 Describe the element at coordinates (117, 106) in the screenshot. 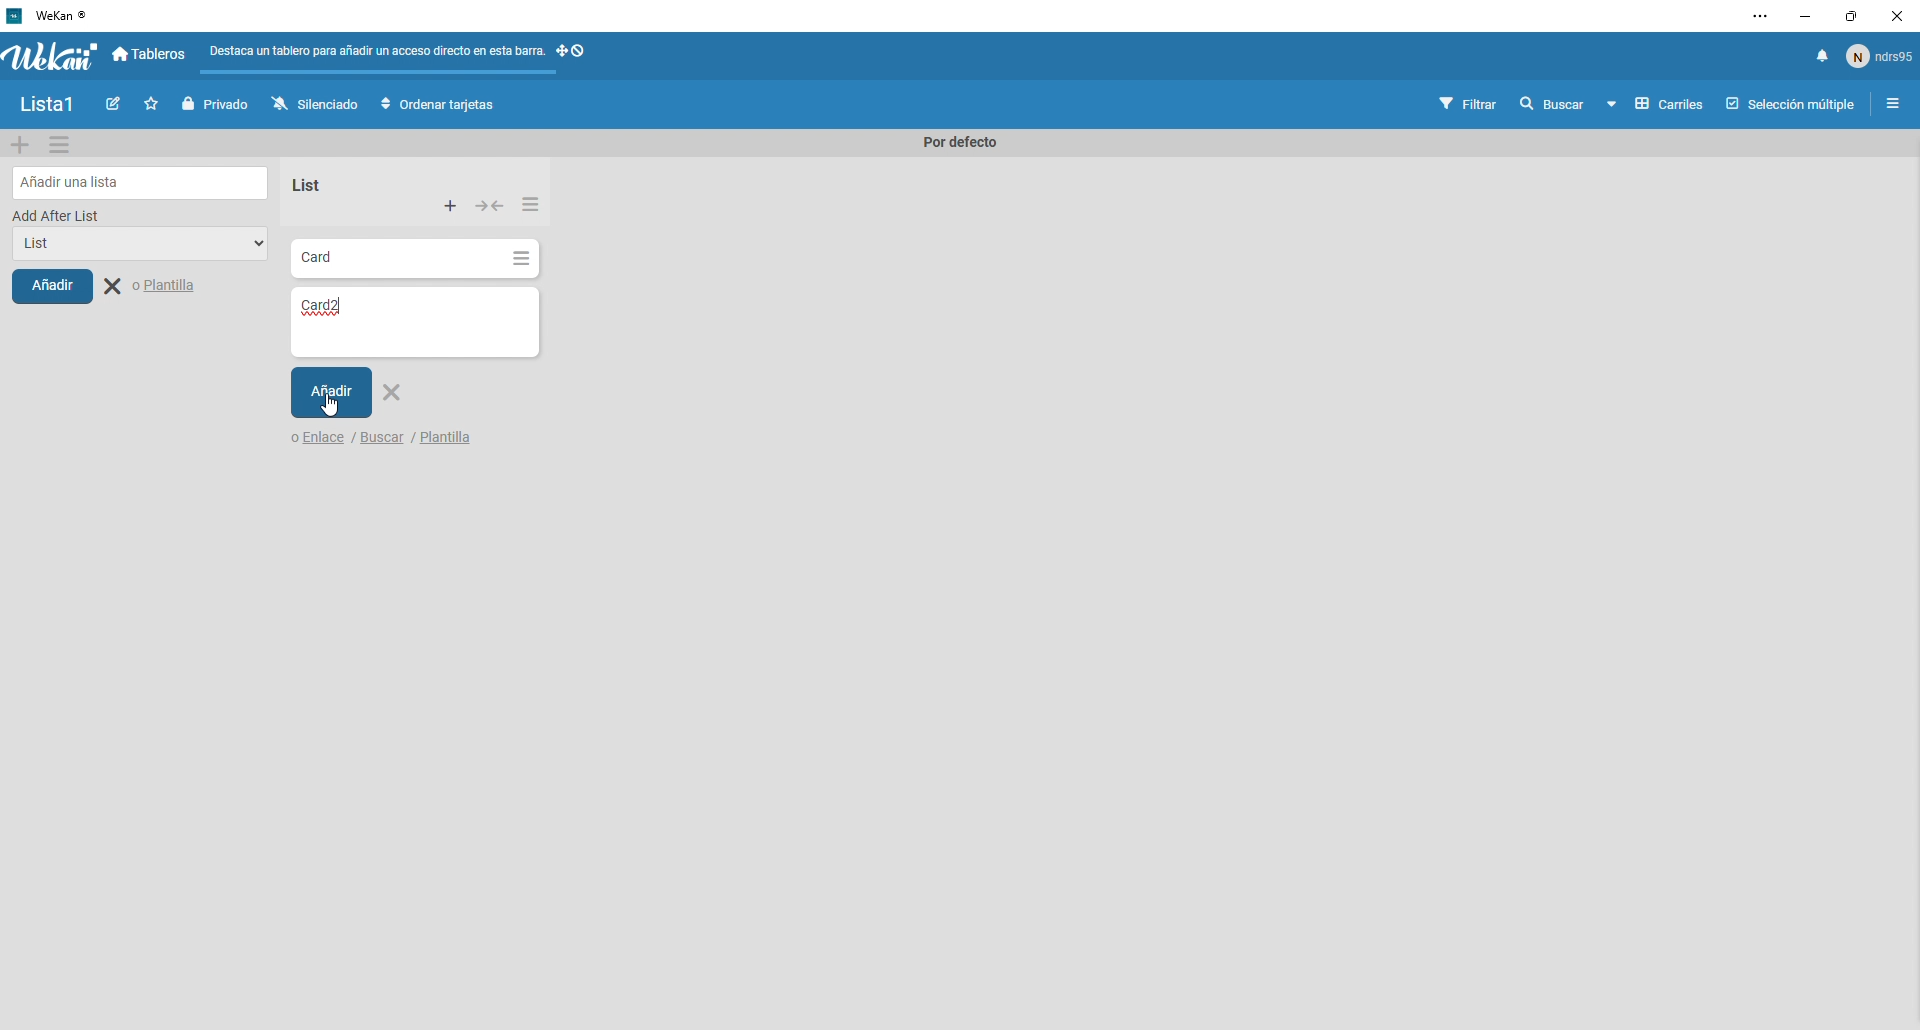

I see `Tag` at that location.